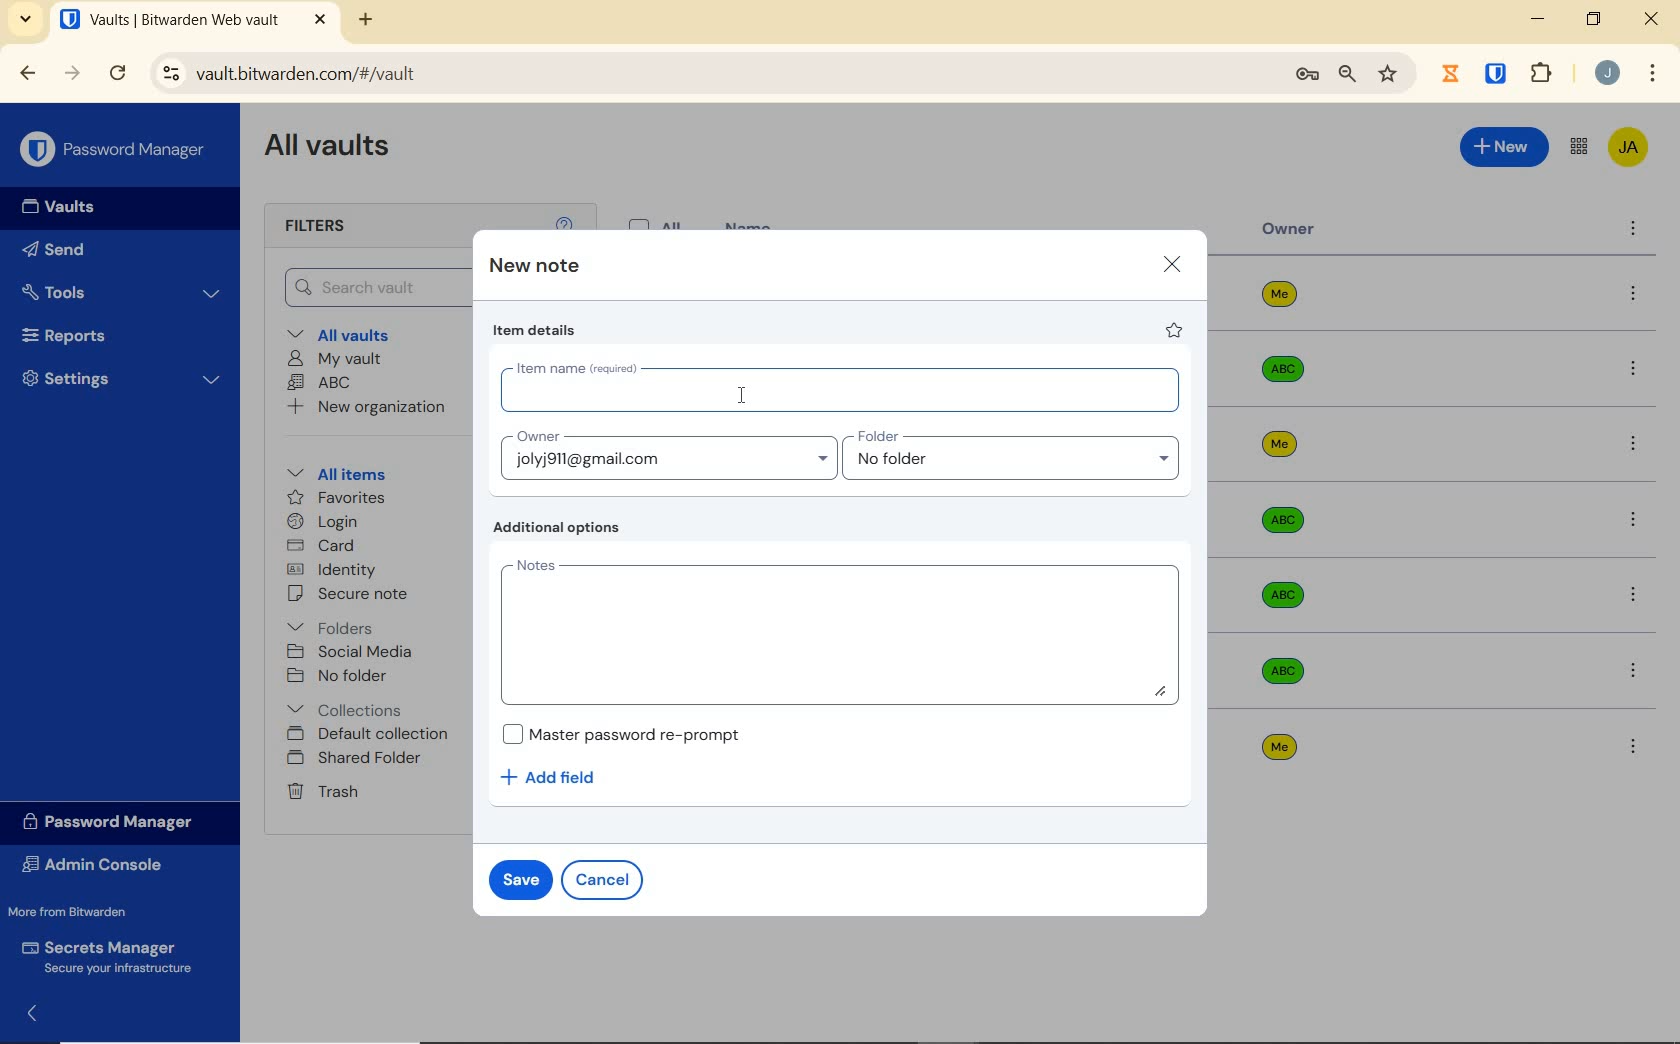 The width and height of the screenshot is (1680, 1044). Describe the element at coordinates (838, 390) in the screenshot. I see `Input item name` at that location.